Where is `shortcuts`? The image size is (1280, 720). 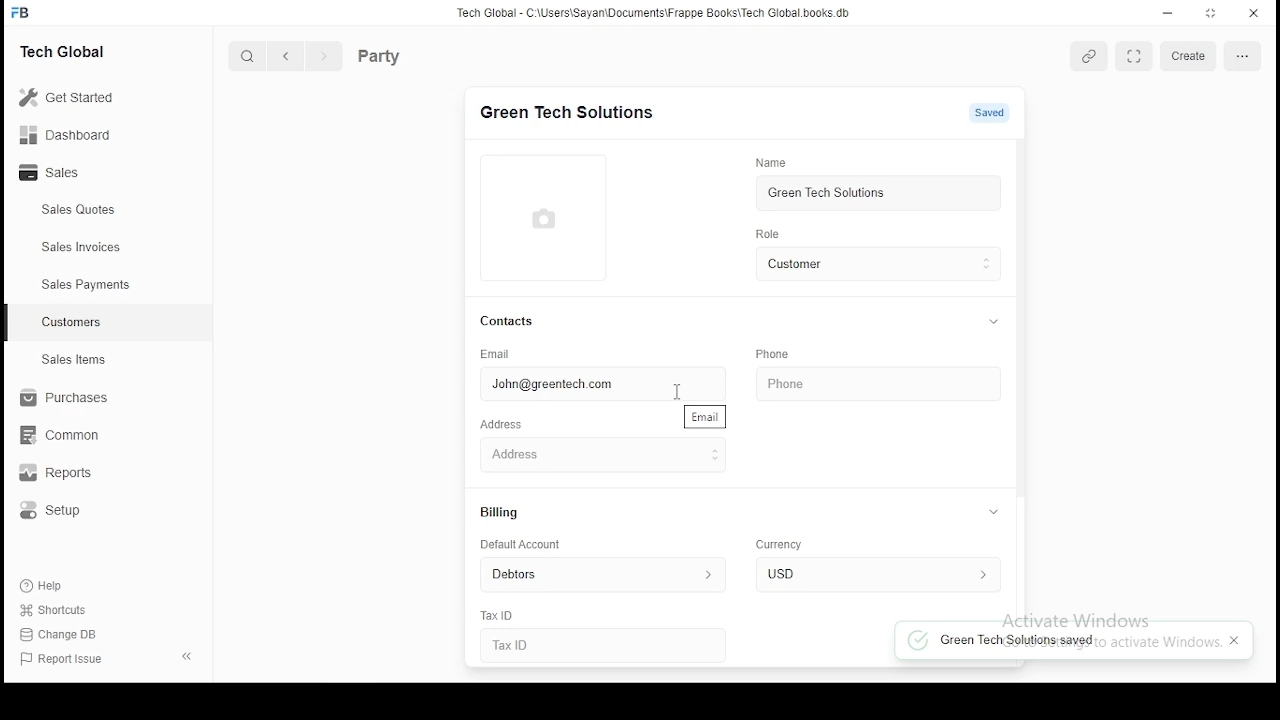 shortcuts is located at coordinates (52, 611).